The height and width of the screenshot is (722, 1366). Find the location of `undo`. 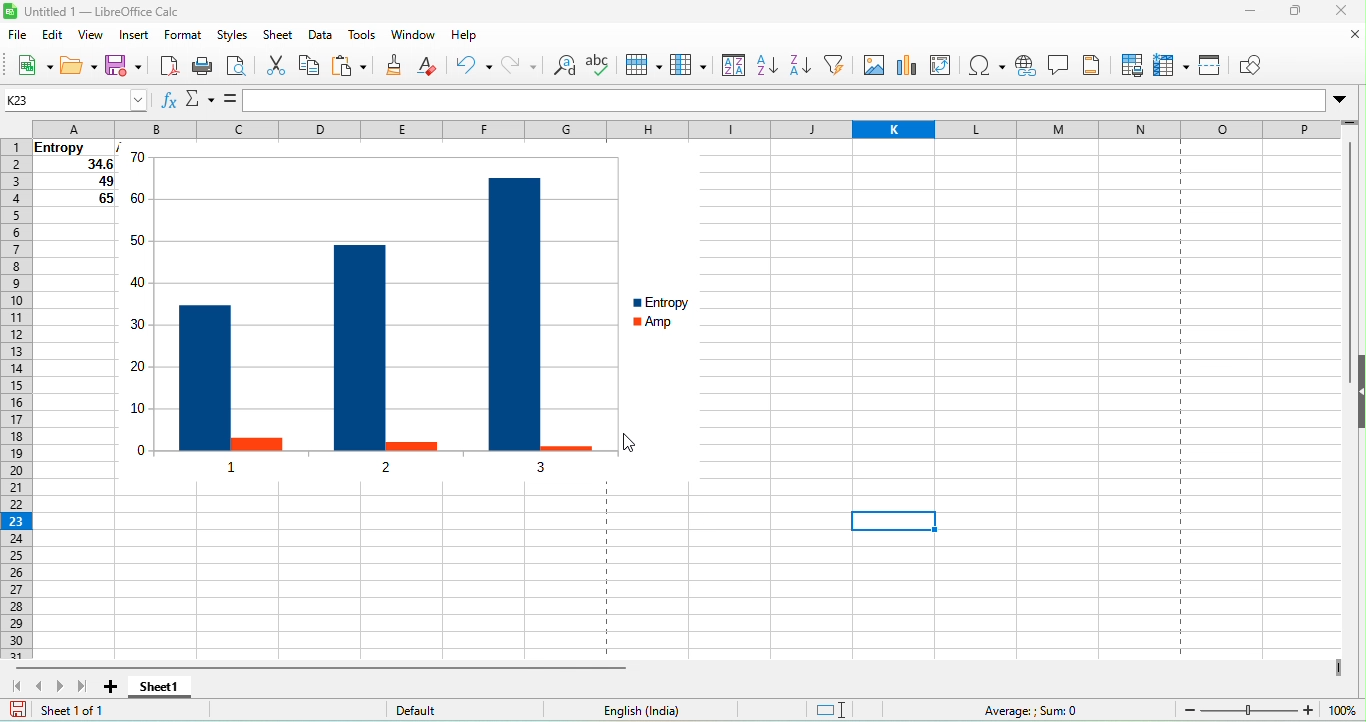

undo is located at coordinates (475, 65).